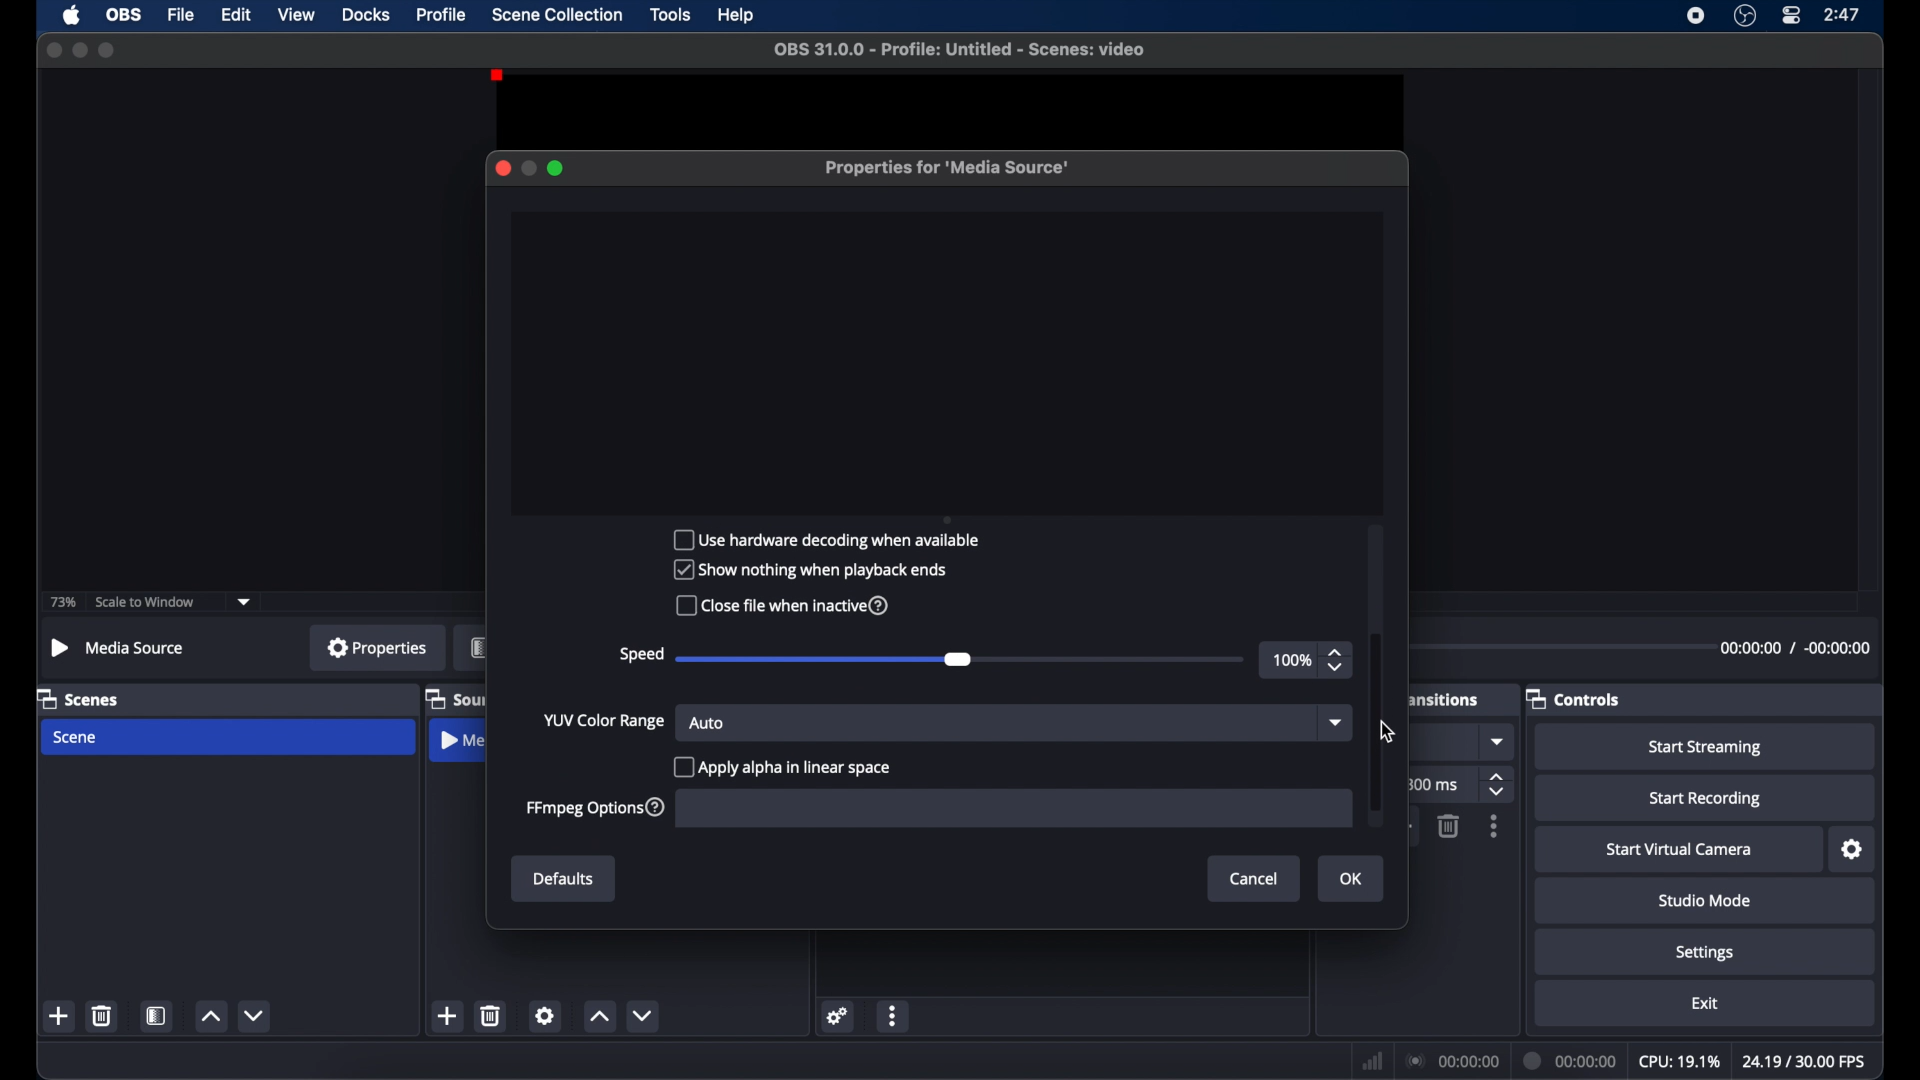 Image resolution: width=1920 pixels, height=1080 pixels. What do you see at coordinates (642, 1015) in the screenshot?
I see `decrement button` at bounding box center [642, 1015].